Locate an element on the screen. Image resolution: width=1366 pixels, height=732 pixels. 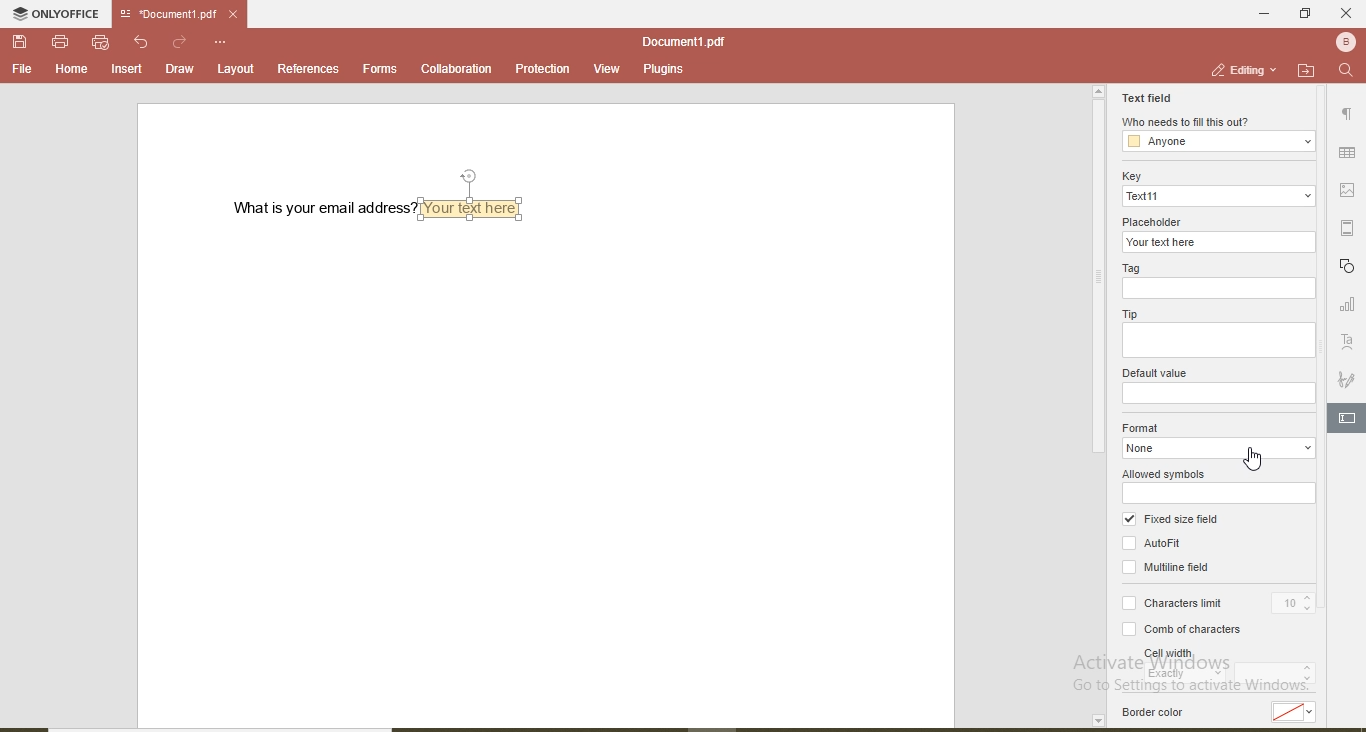
cell width is located at coordinates (1168, 653).